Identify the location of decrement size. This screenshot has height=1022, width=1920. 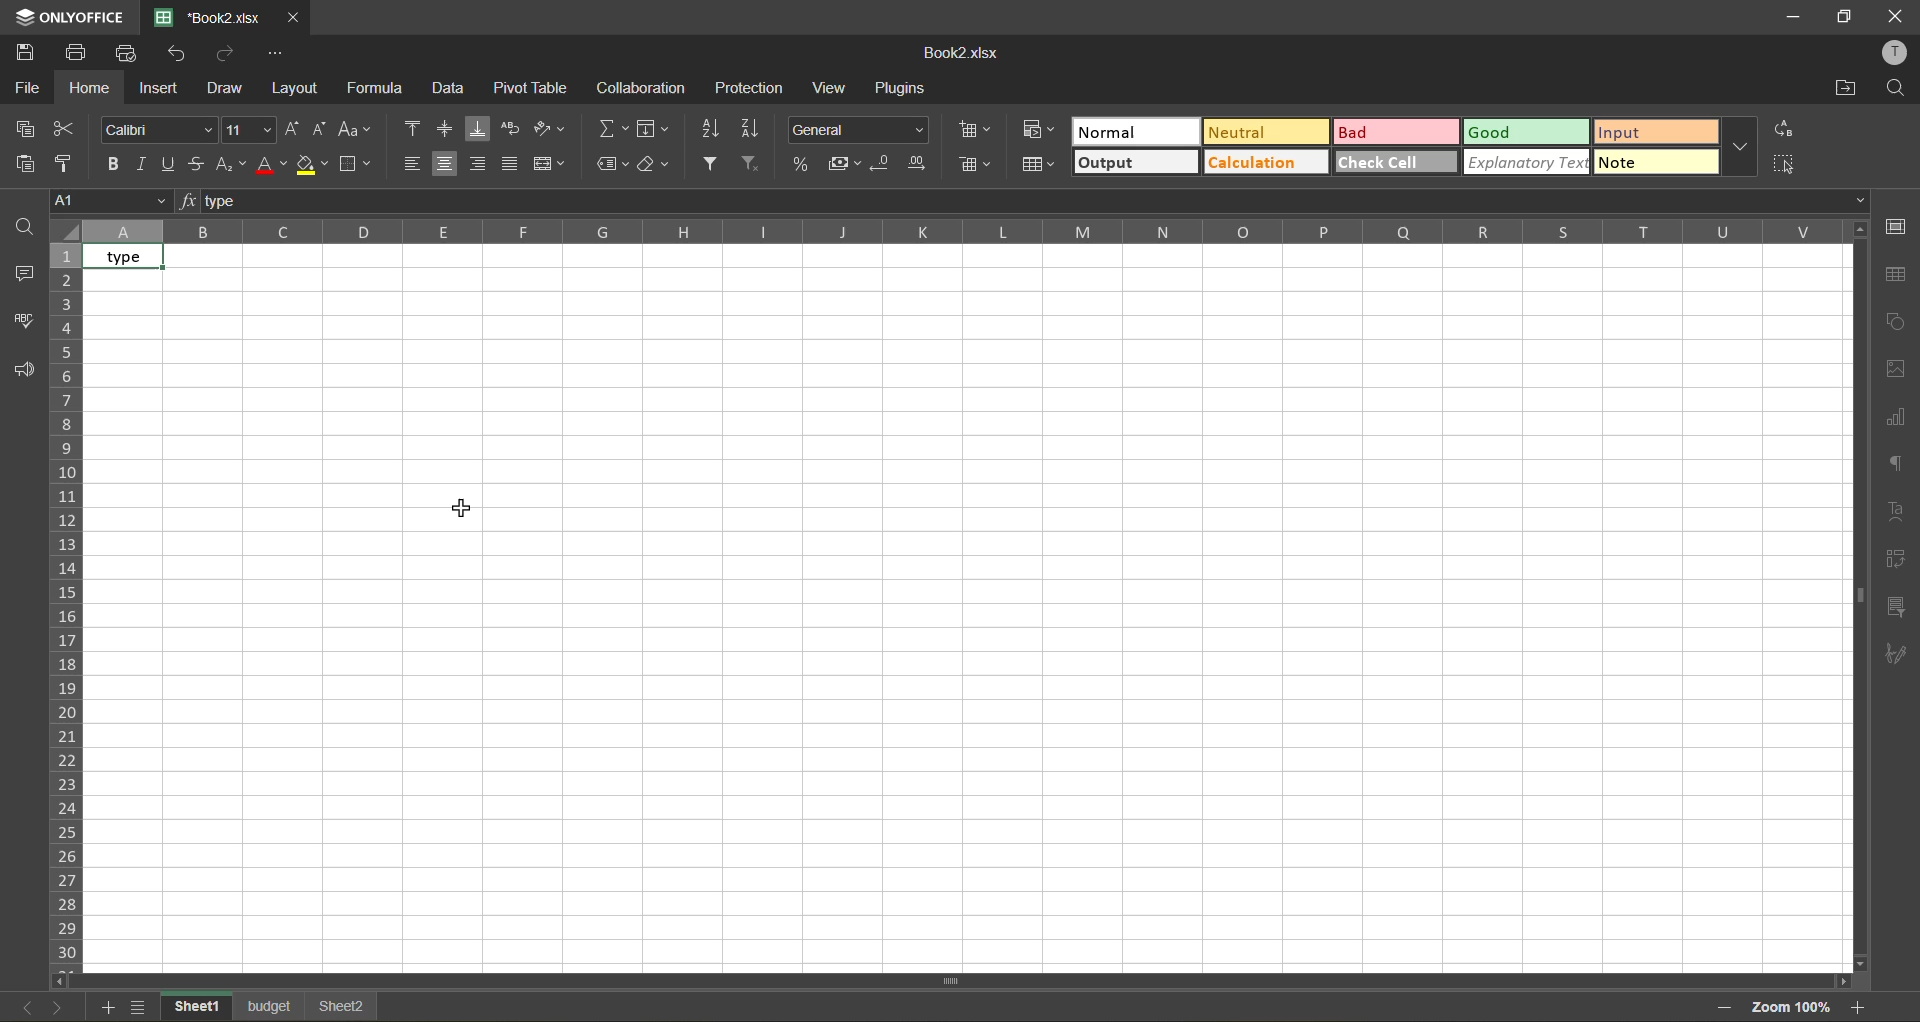
(322, 129).